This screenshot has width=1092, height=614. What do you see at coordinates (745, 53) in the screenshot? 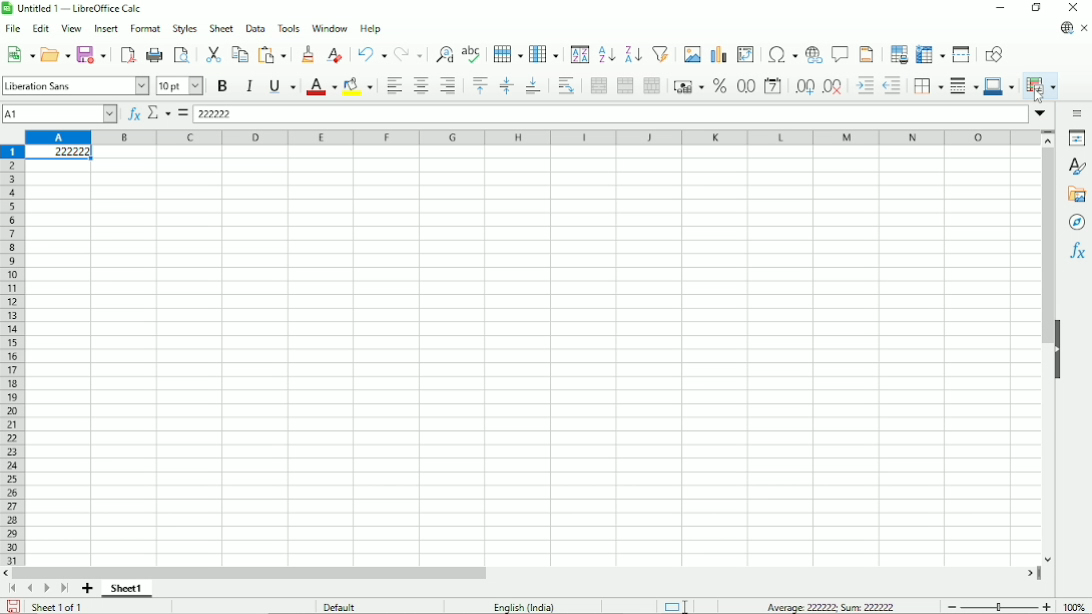
I see `Insert or edit pivot table` at bounding box center [745, 53].